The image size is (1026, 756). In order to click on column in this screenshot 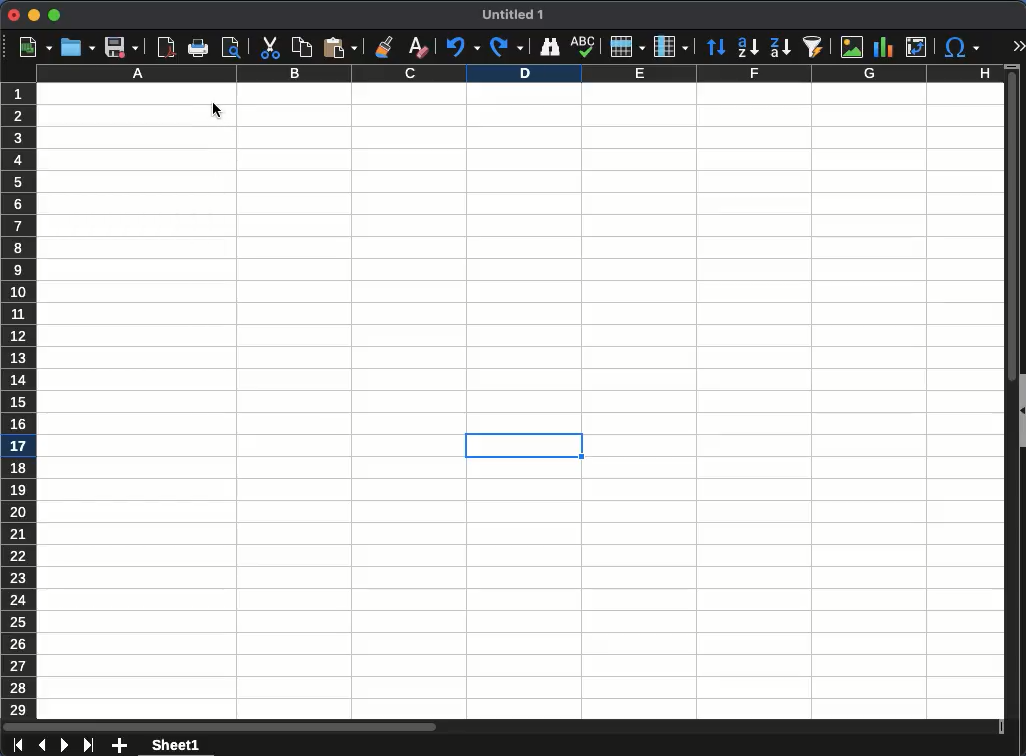, I will do `click(671, 46)`.